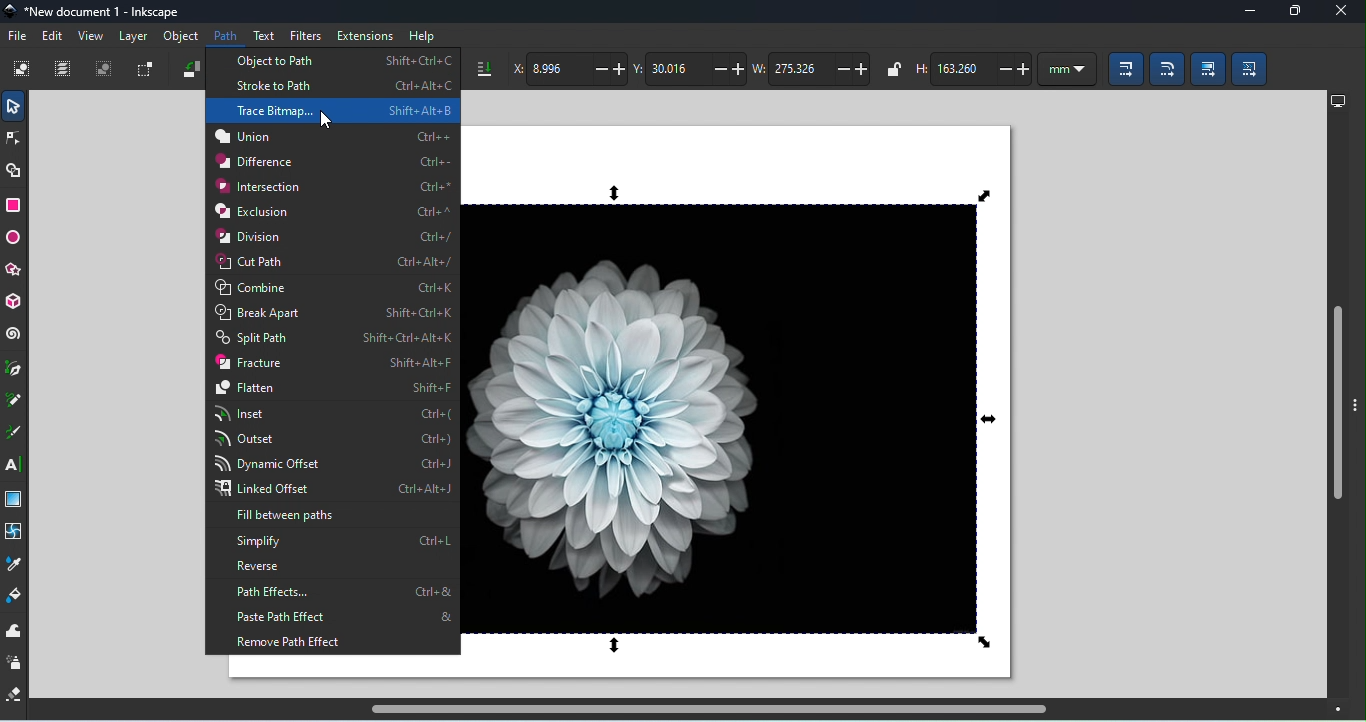 The image size is (1366, 722). Describe the element at coordinates (326, 121) in the screenshot. I see `cursor` at that location.